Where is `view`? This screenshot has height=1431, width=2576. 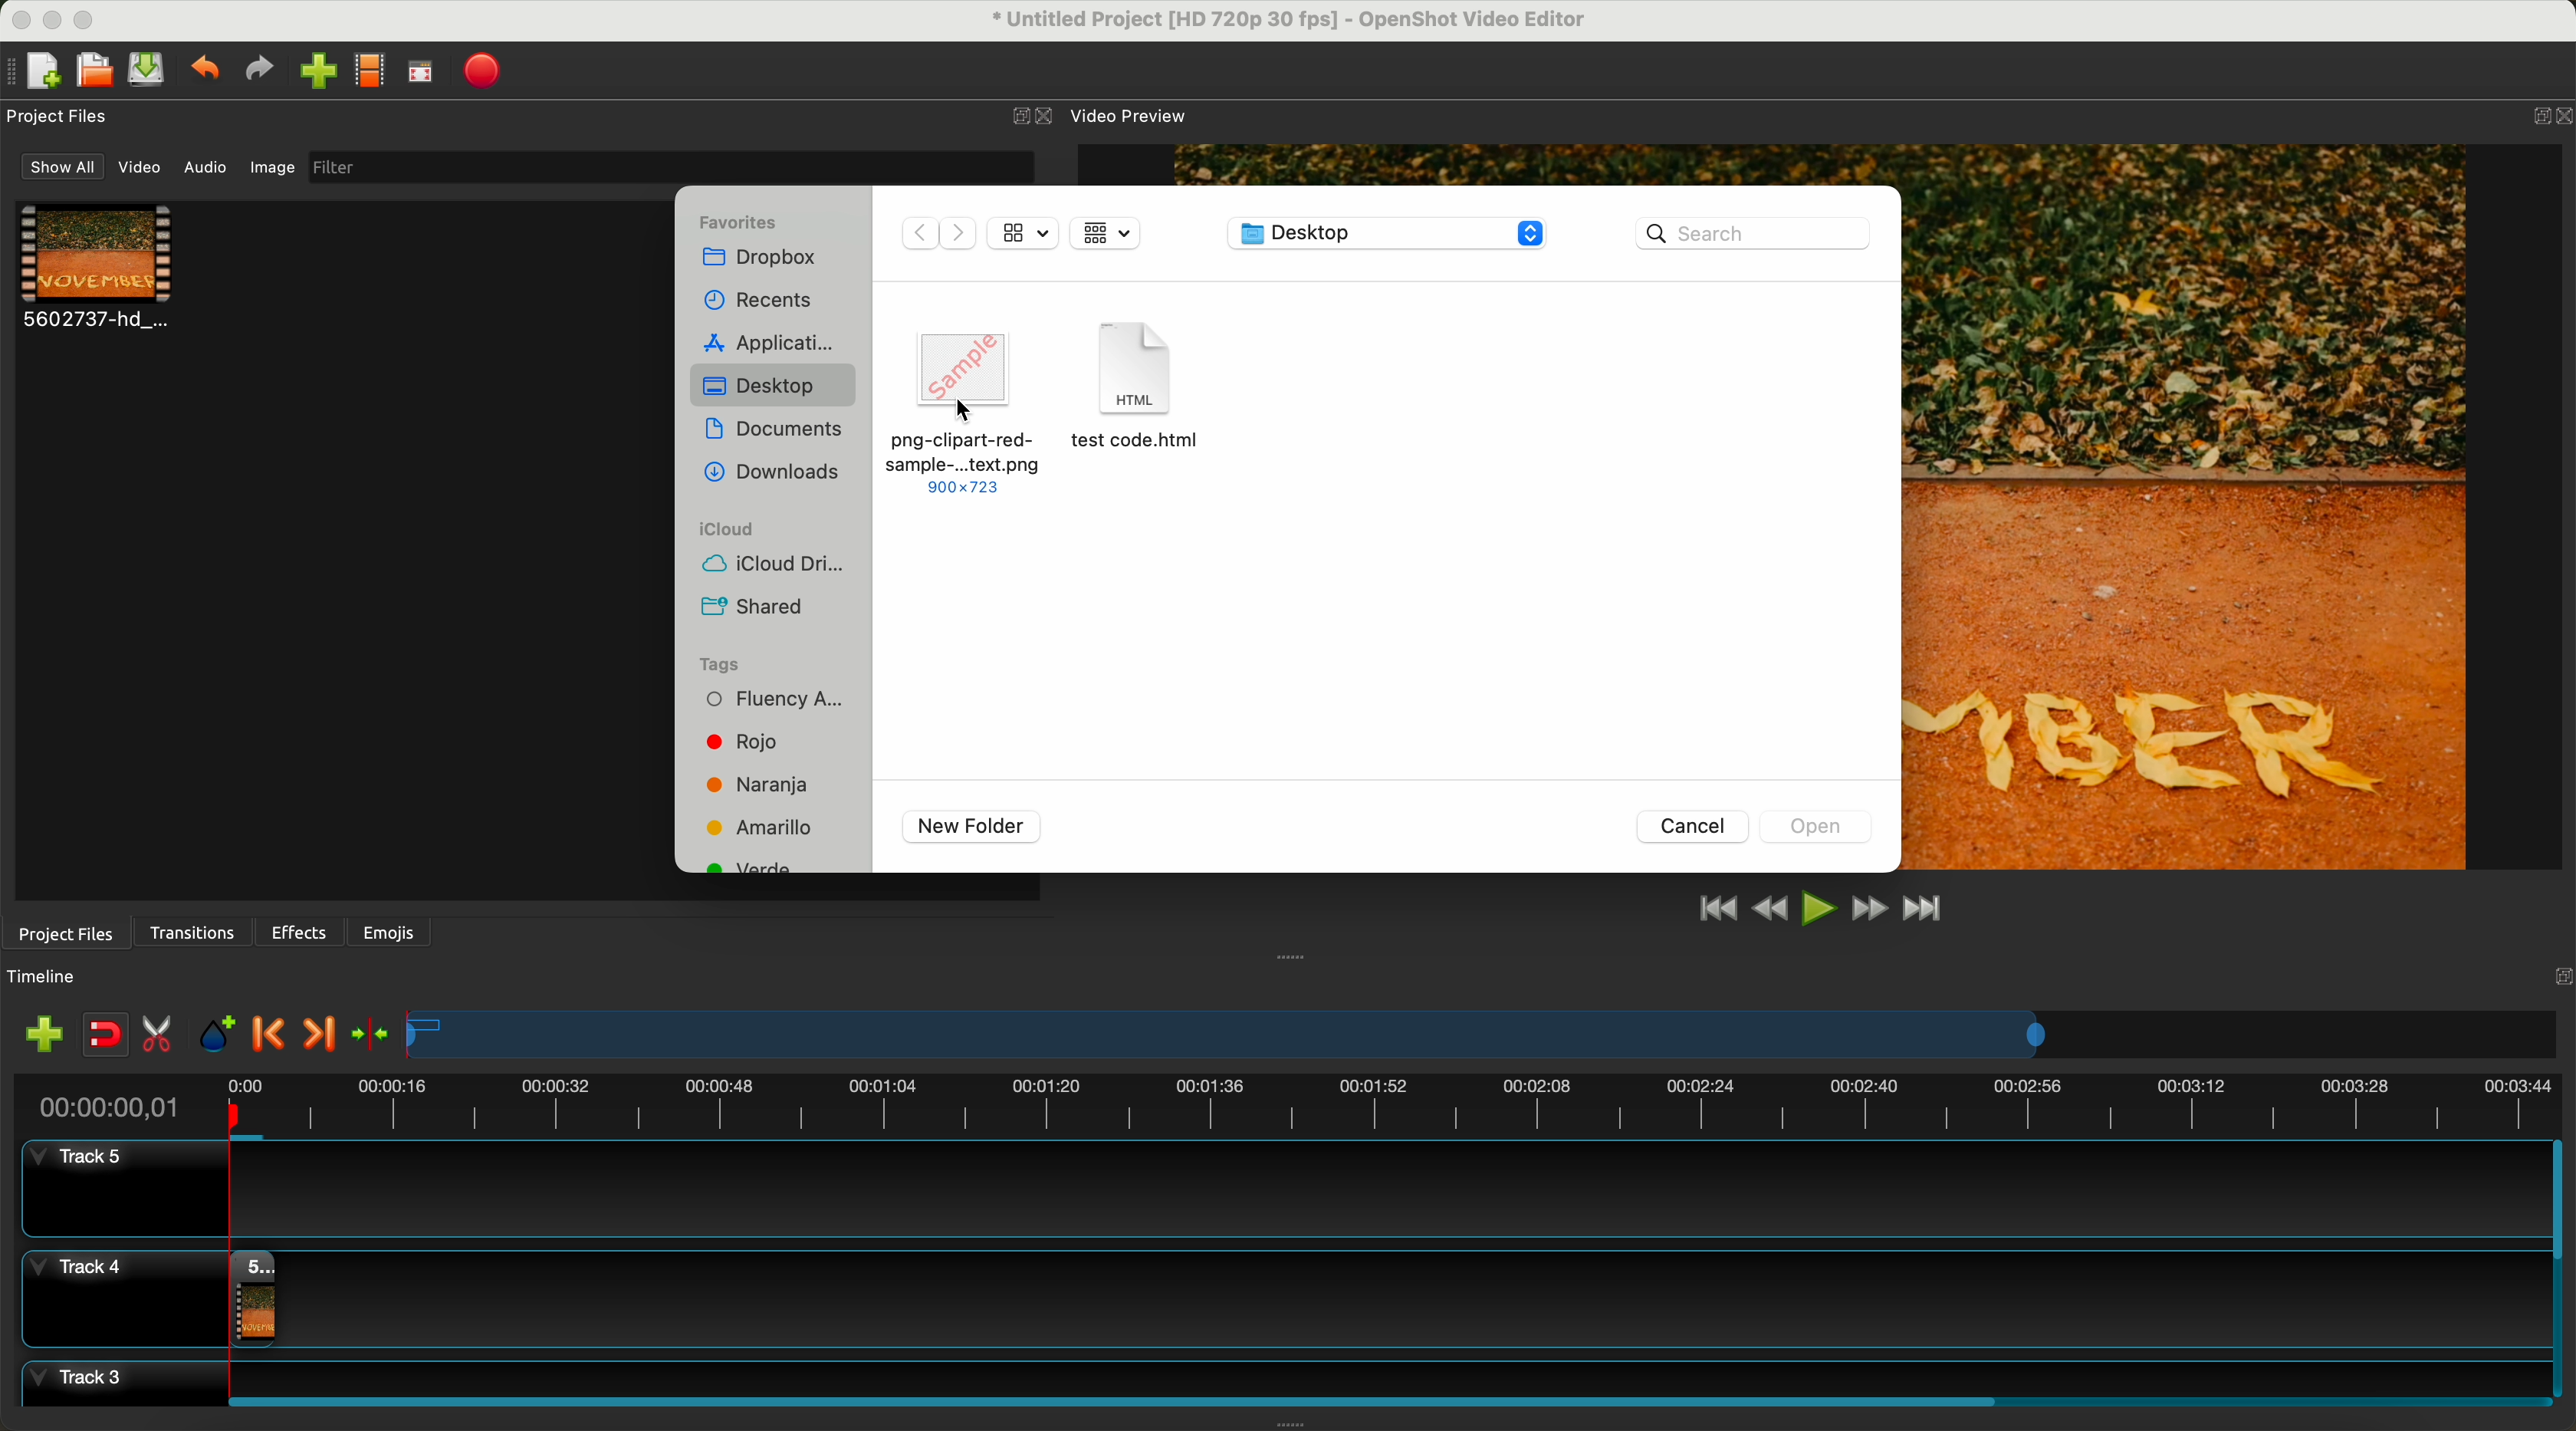 view is located at coordinates (1104, 233).